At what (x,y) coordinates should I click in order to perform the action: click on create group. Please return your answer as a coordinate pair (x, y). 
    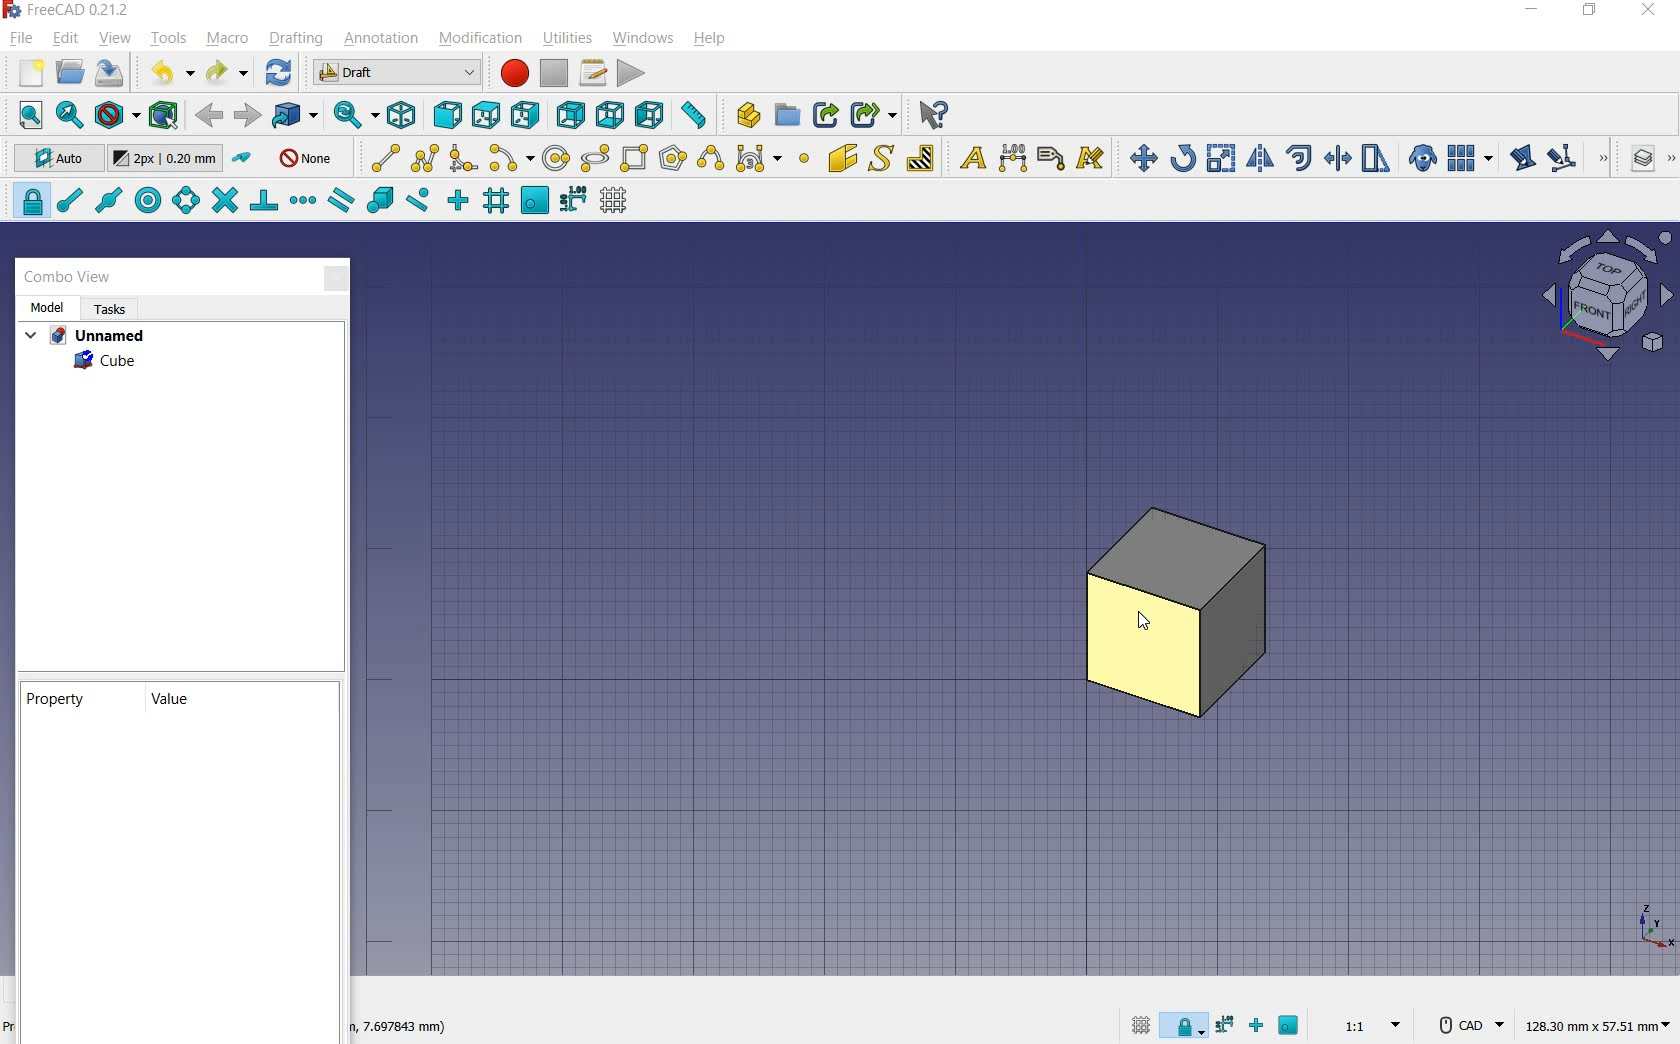
    Looking at the image, I should click on (787, 116).